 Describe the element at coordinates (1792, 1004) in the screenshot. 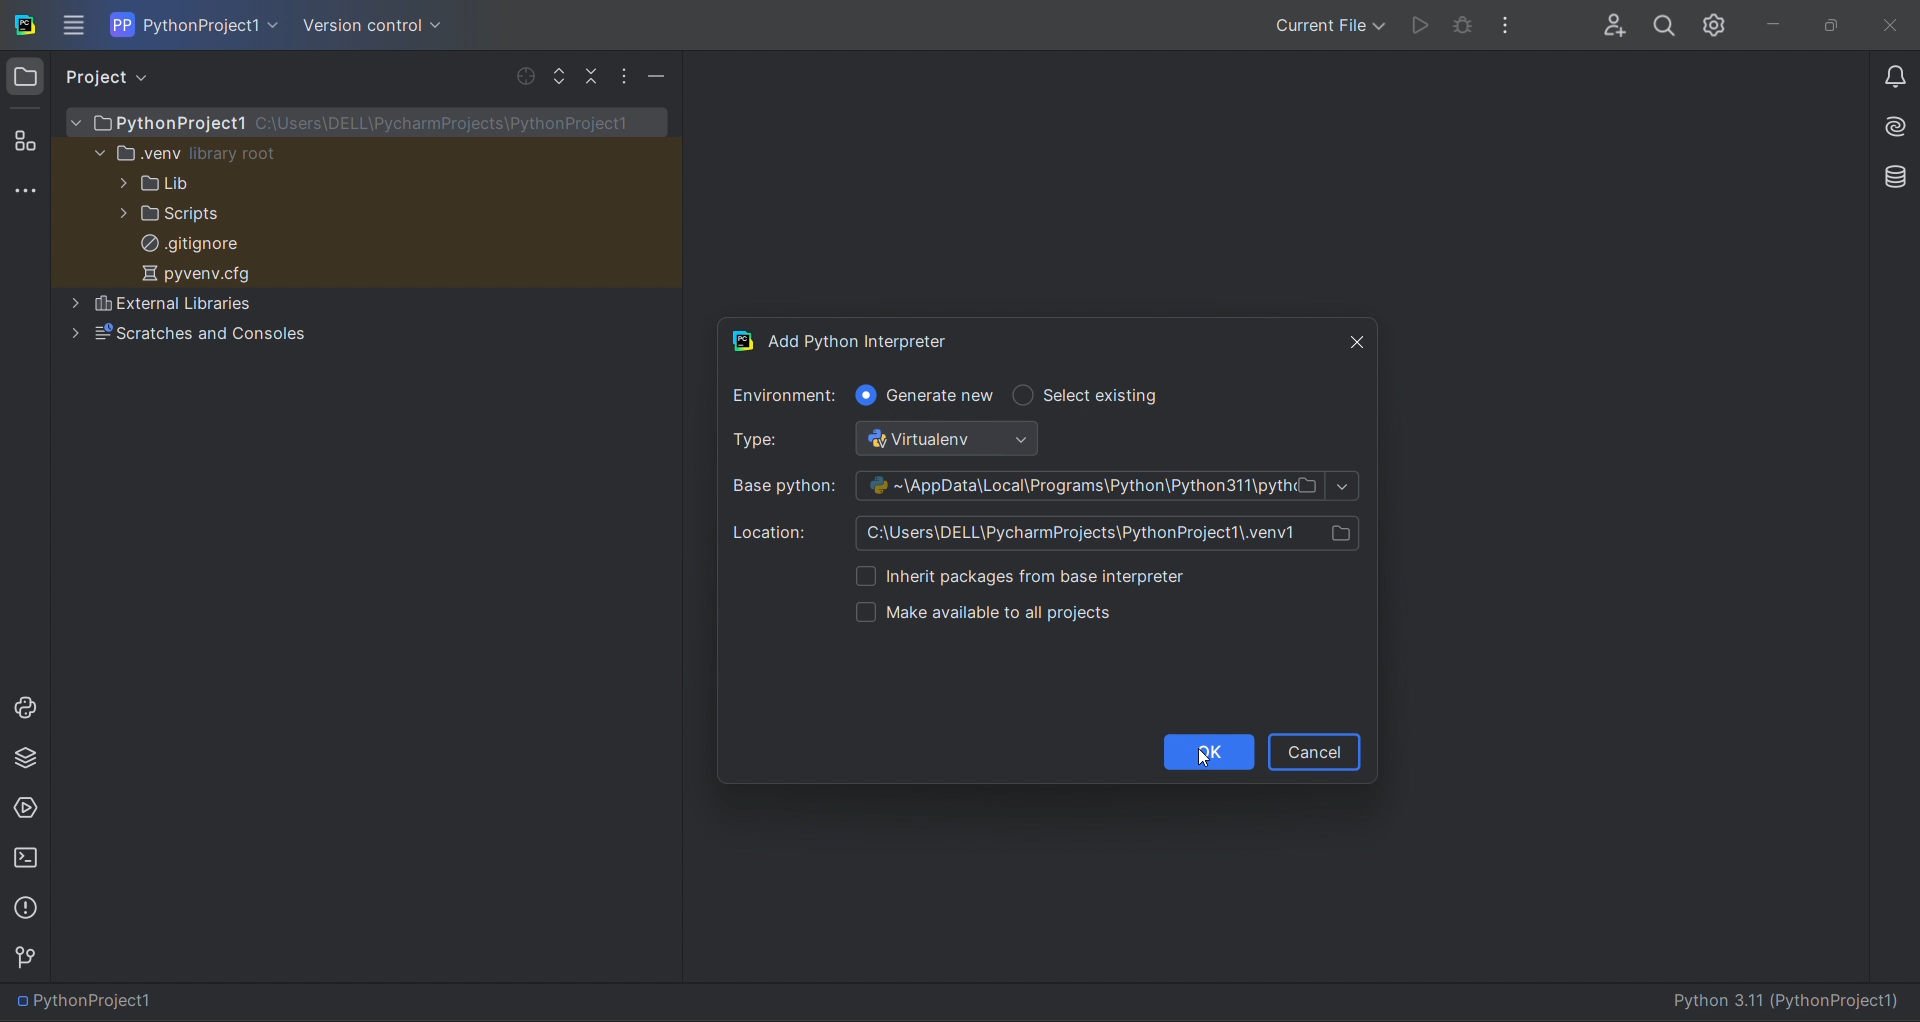

I see `Python 3.11 (PythonProject1)` at that location.